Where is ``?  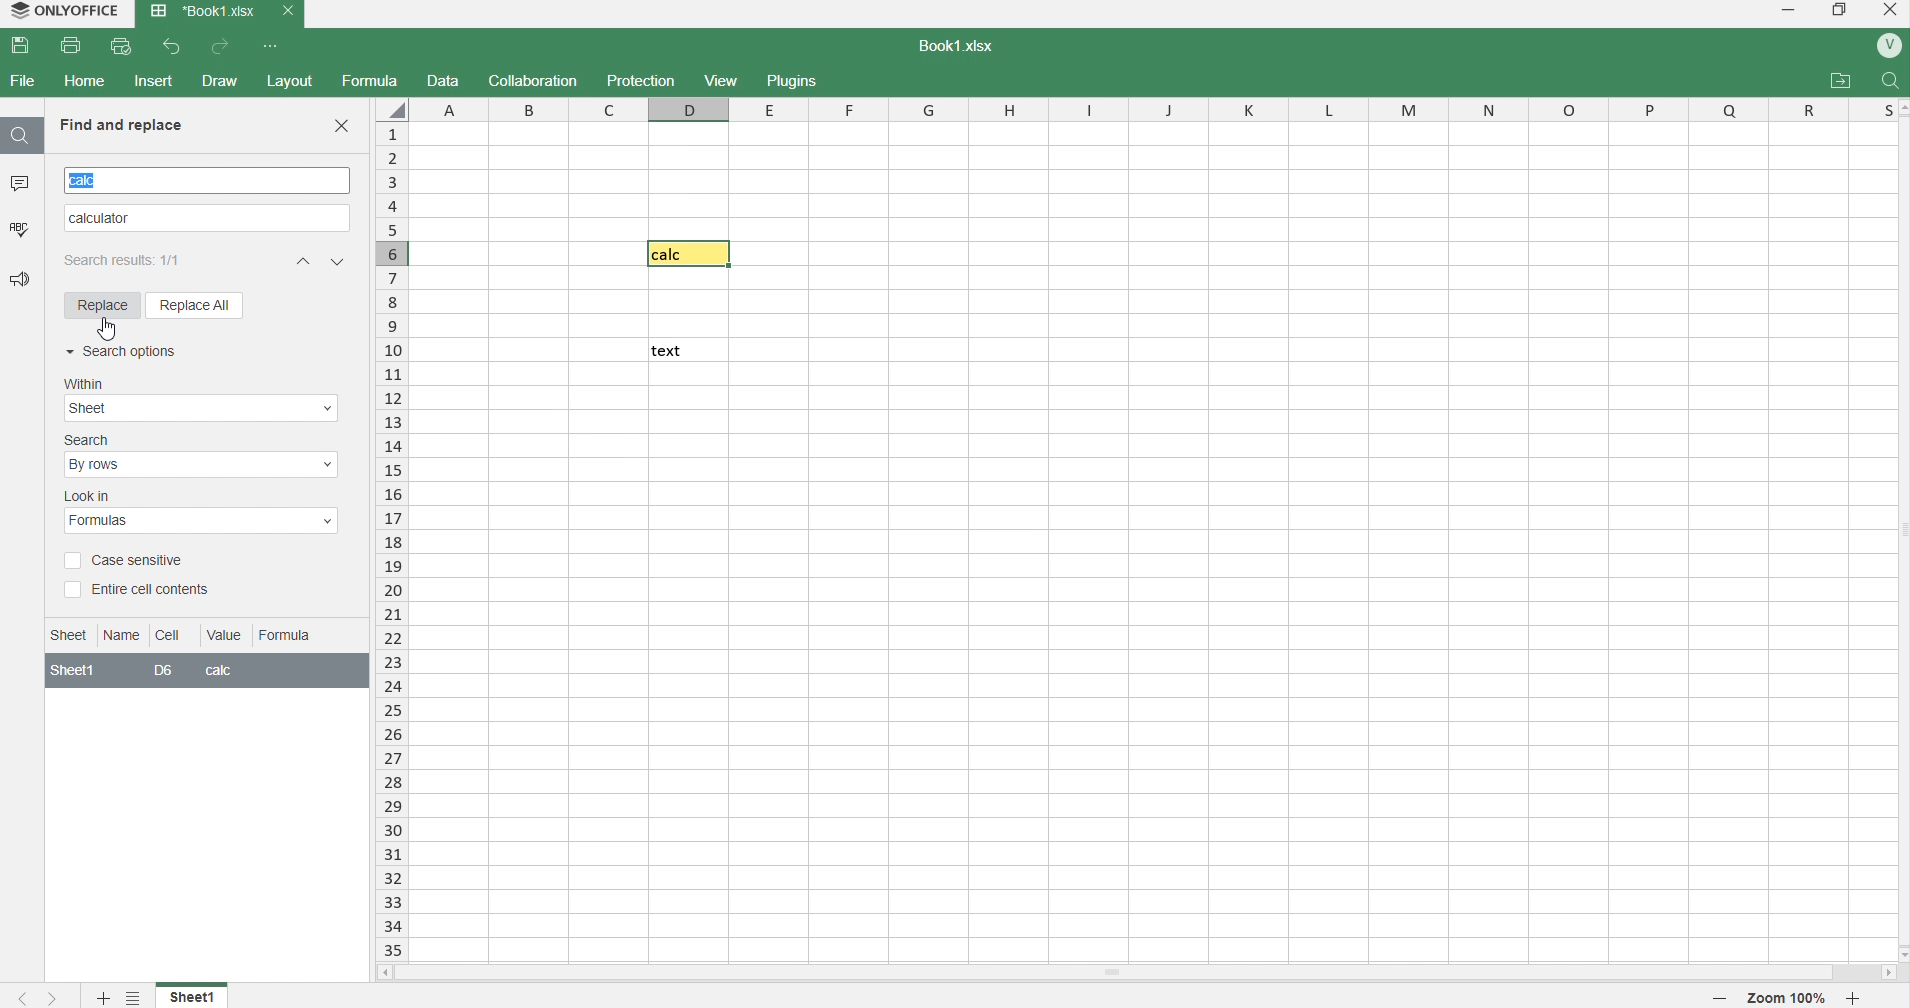
 is located at coordinates (63, 634).